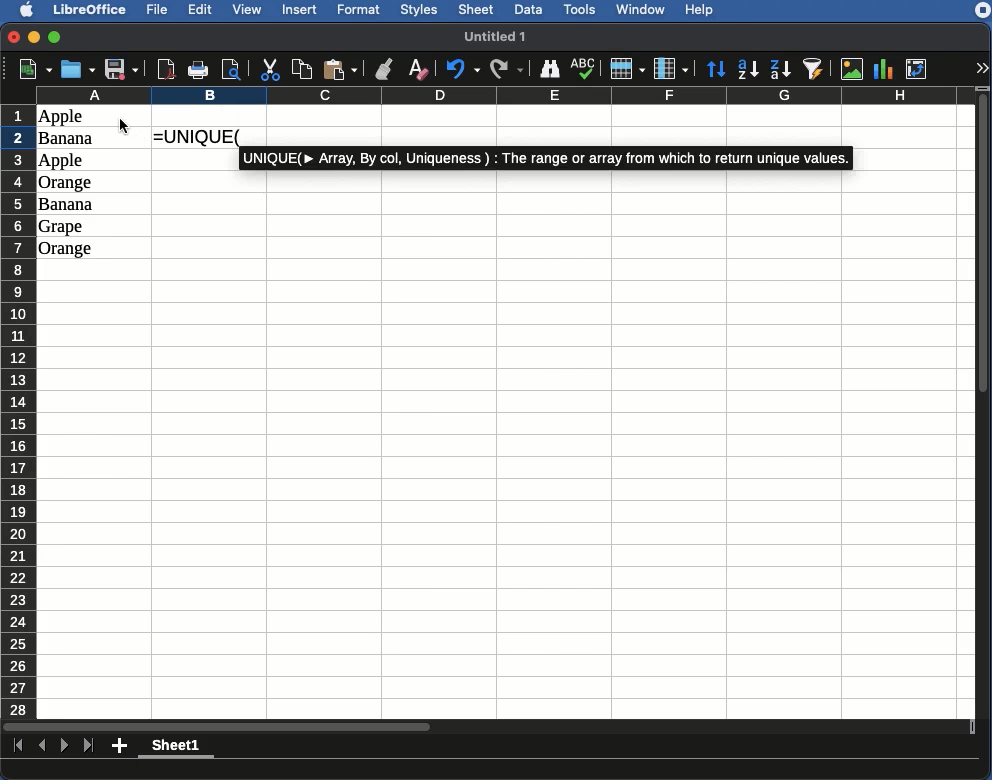 This screenshot has width=992, height=780. Describe the element at coordinates (671, 68) in the screenshot. I see `Column` at that location.